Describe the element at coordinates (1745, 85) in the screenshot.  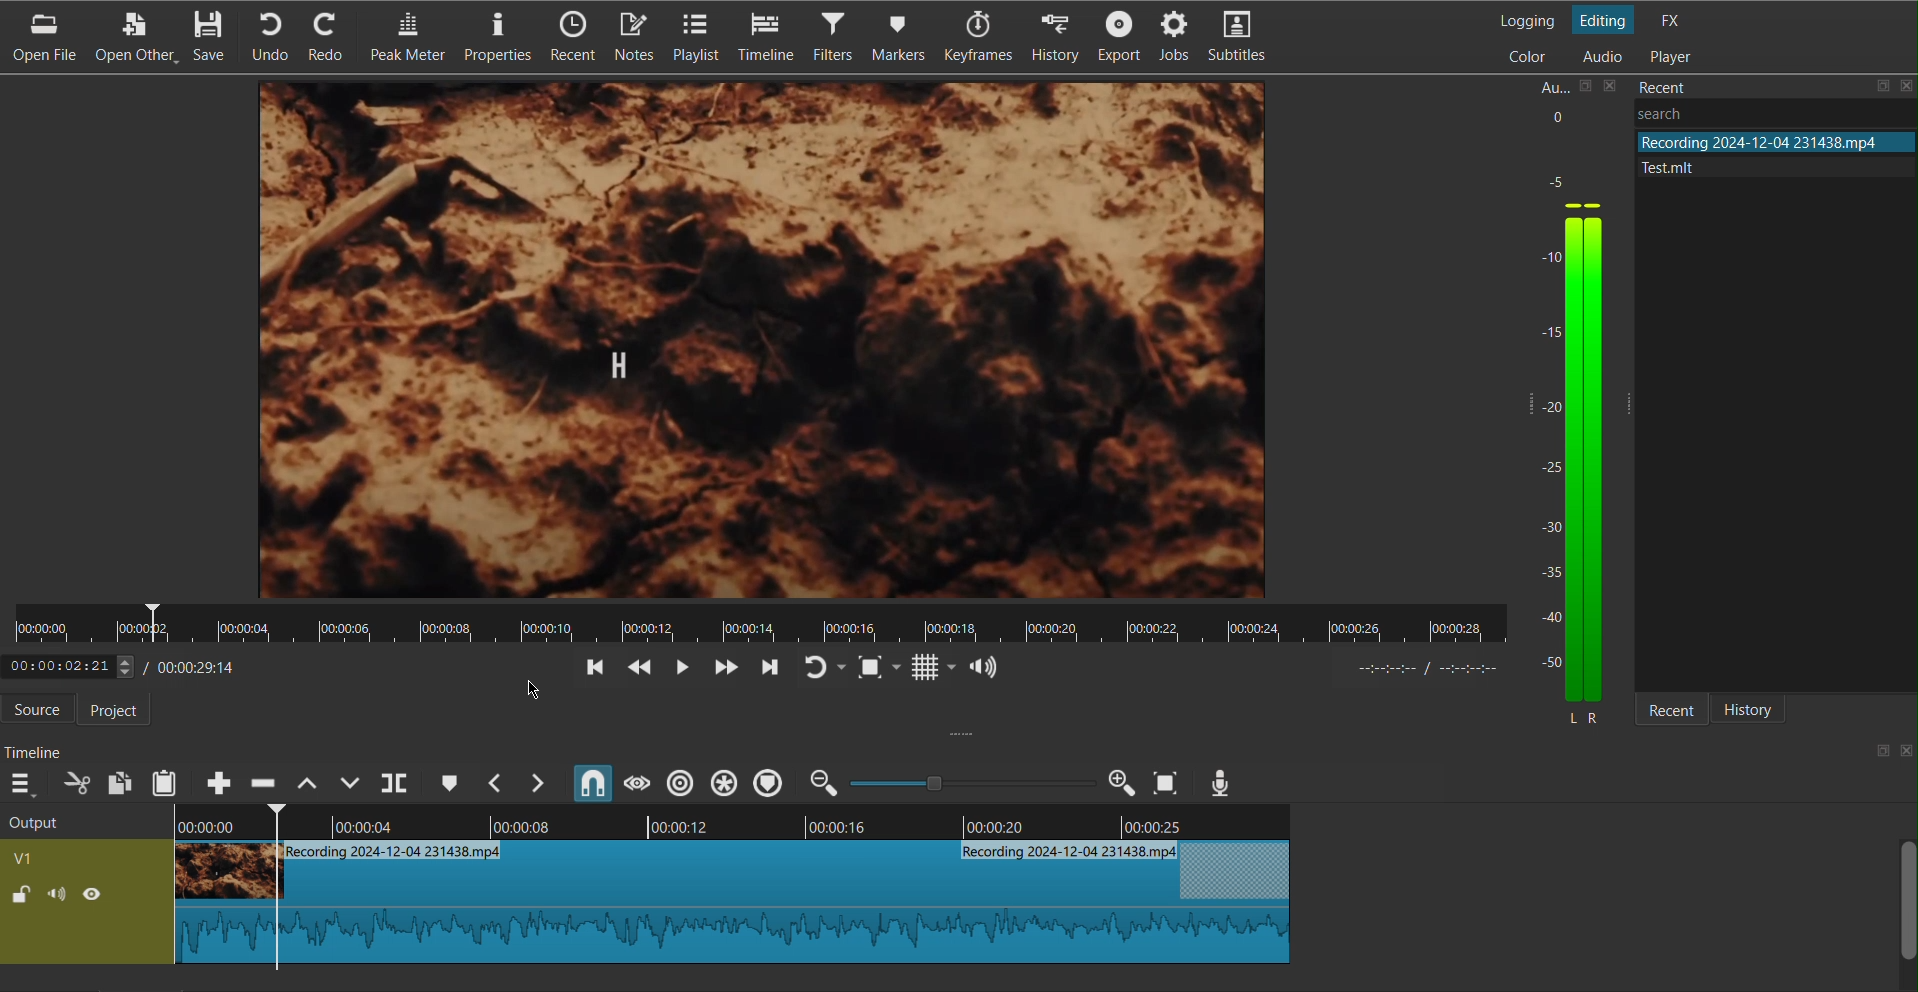
I see `Recent Files` at that location.